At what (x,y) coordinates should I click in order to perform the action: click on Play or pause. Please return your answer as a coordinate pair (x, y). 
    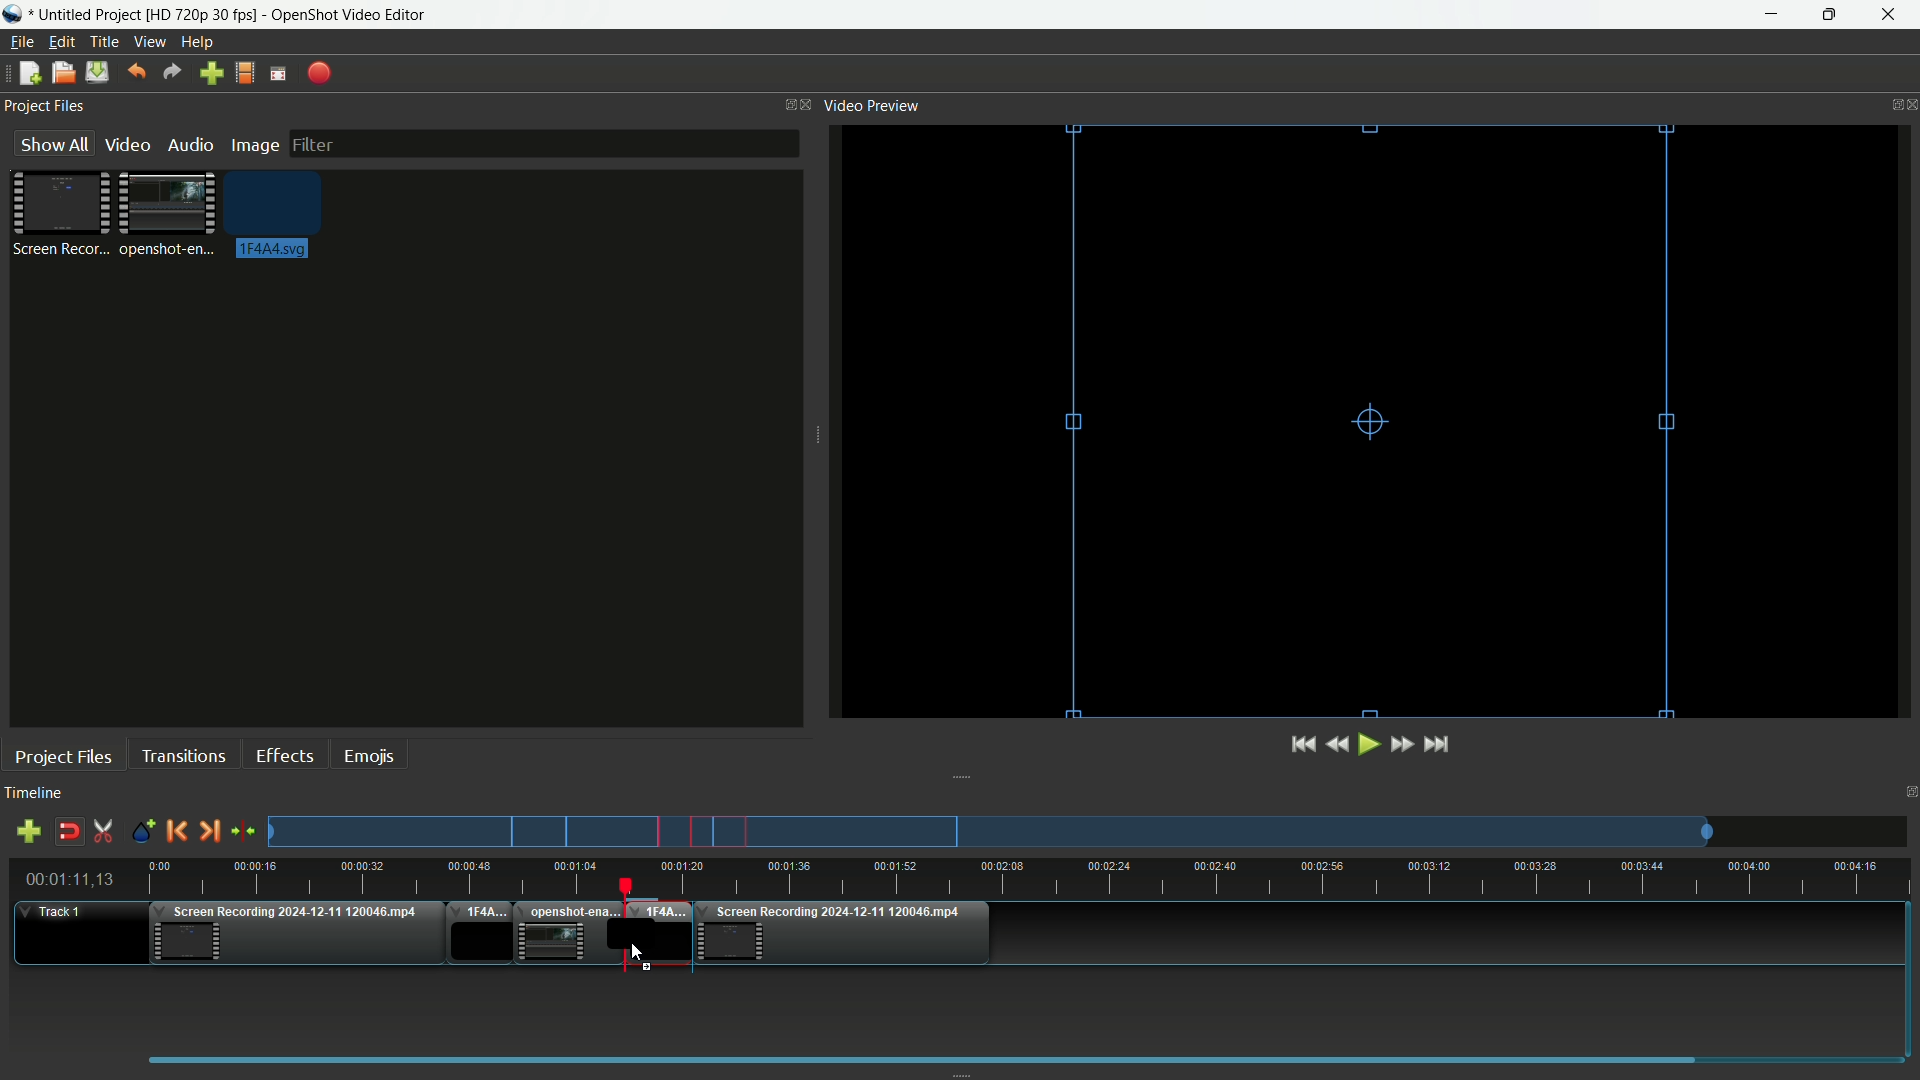
    Looking at the image, I should click on (1371, 745).